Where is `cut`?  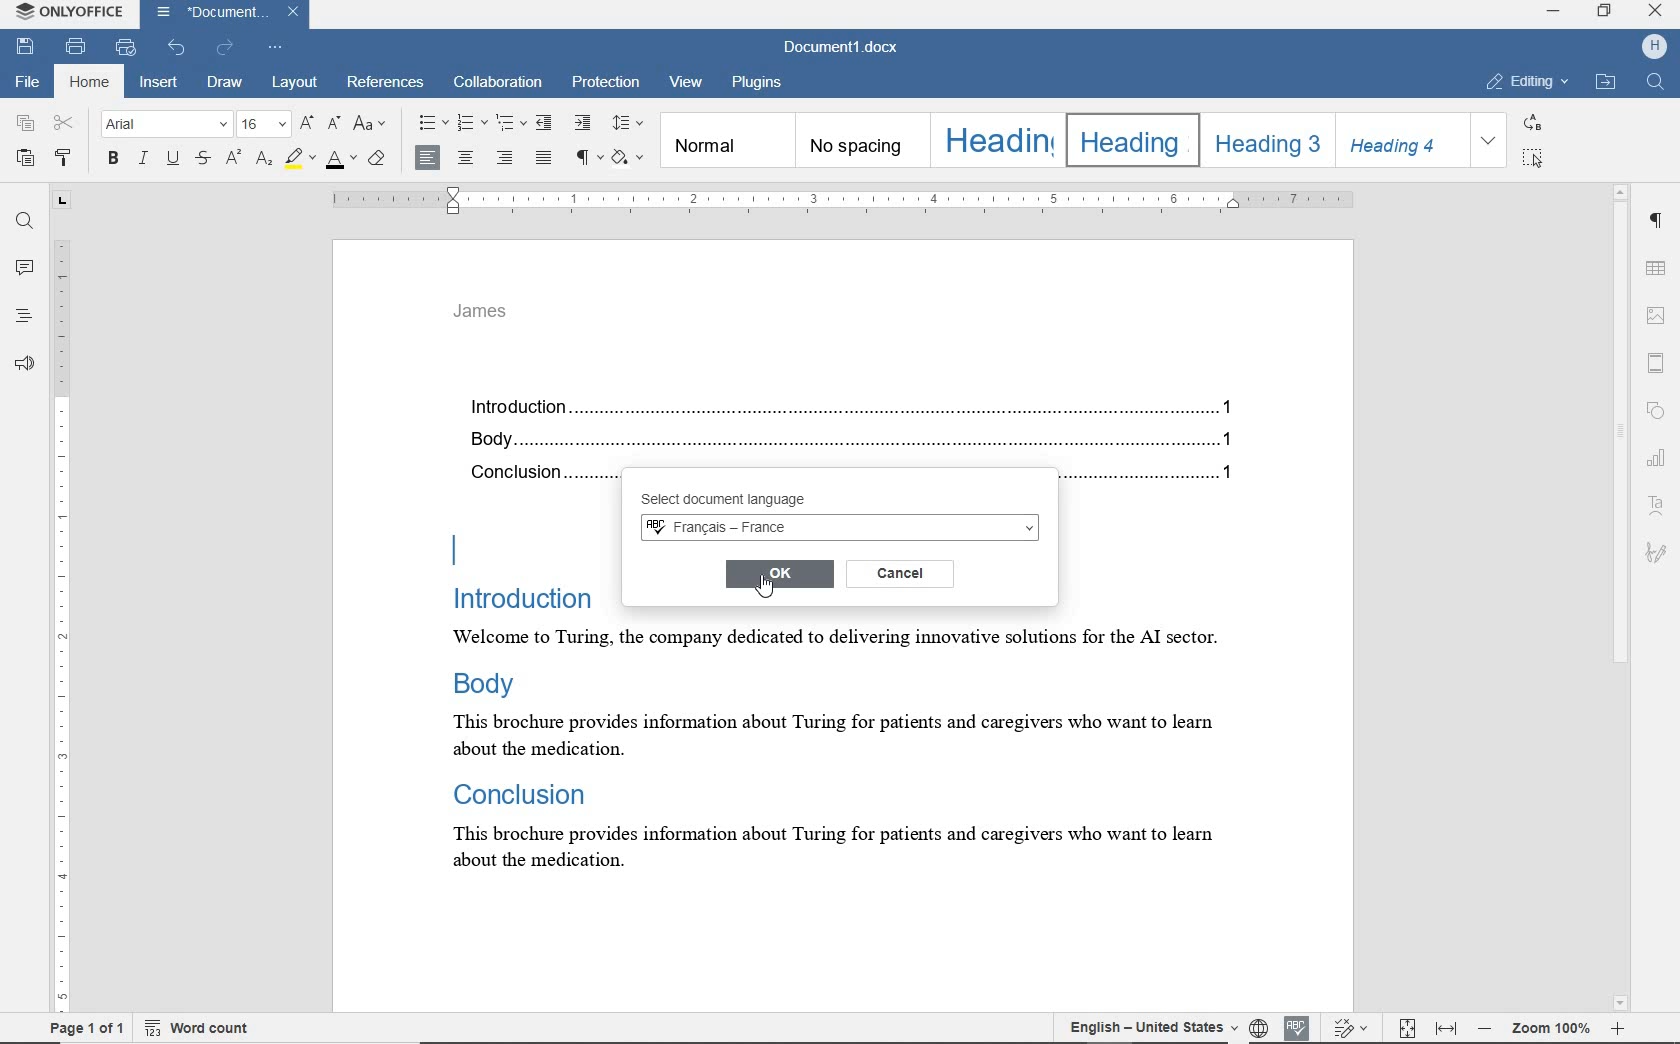 cut is located at coordinates (65, 124).